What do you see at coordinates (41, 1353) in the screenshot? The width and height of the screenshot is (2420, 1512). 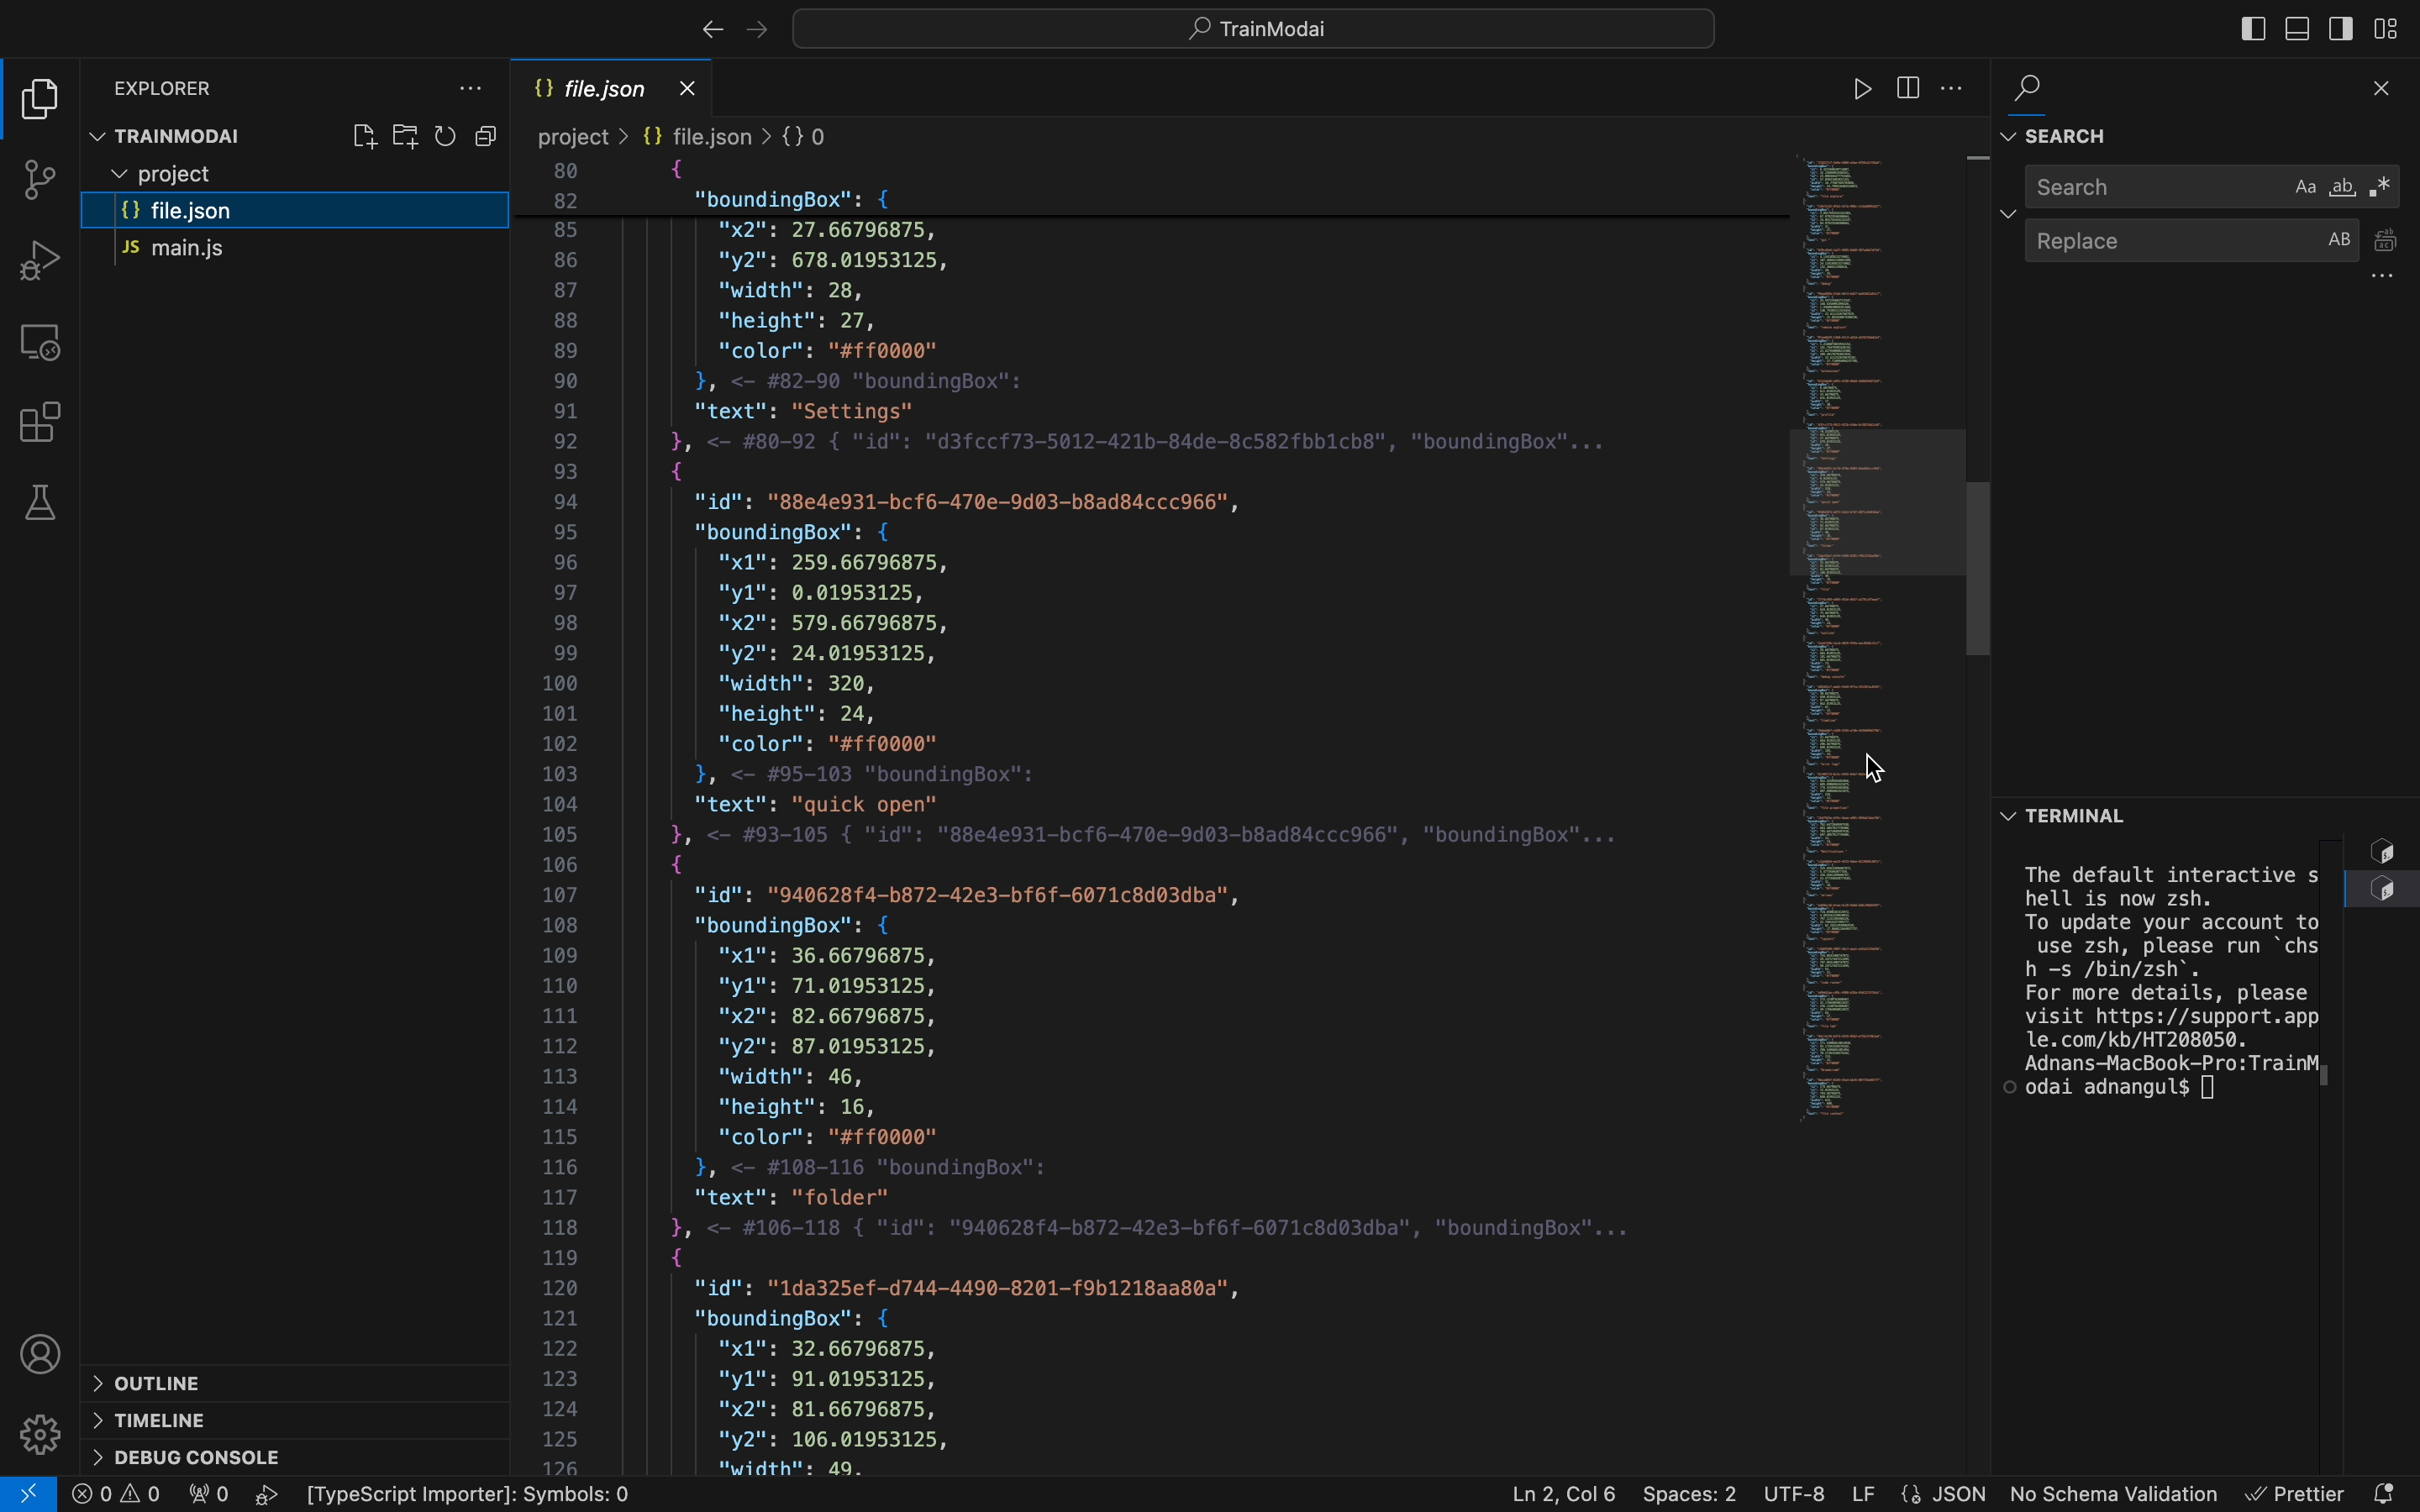 I see `profile` at bounding box center [41, 1353].